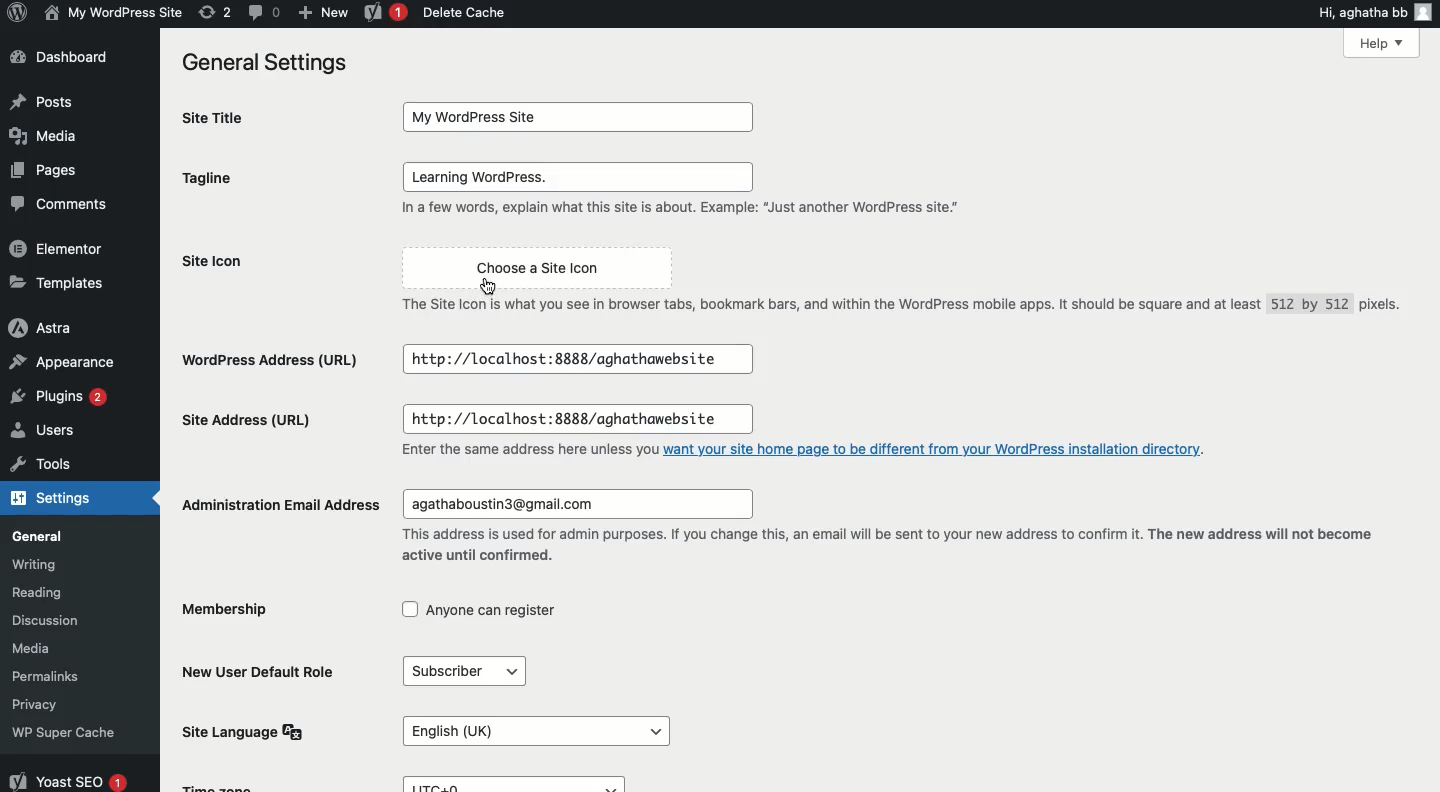 The width and height of the screenshot is (1440, 792). I want to click on Tools, so click(58, 463).